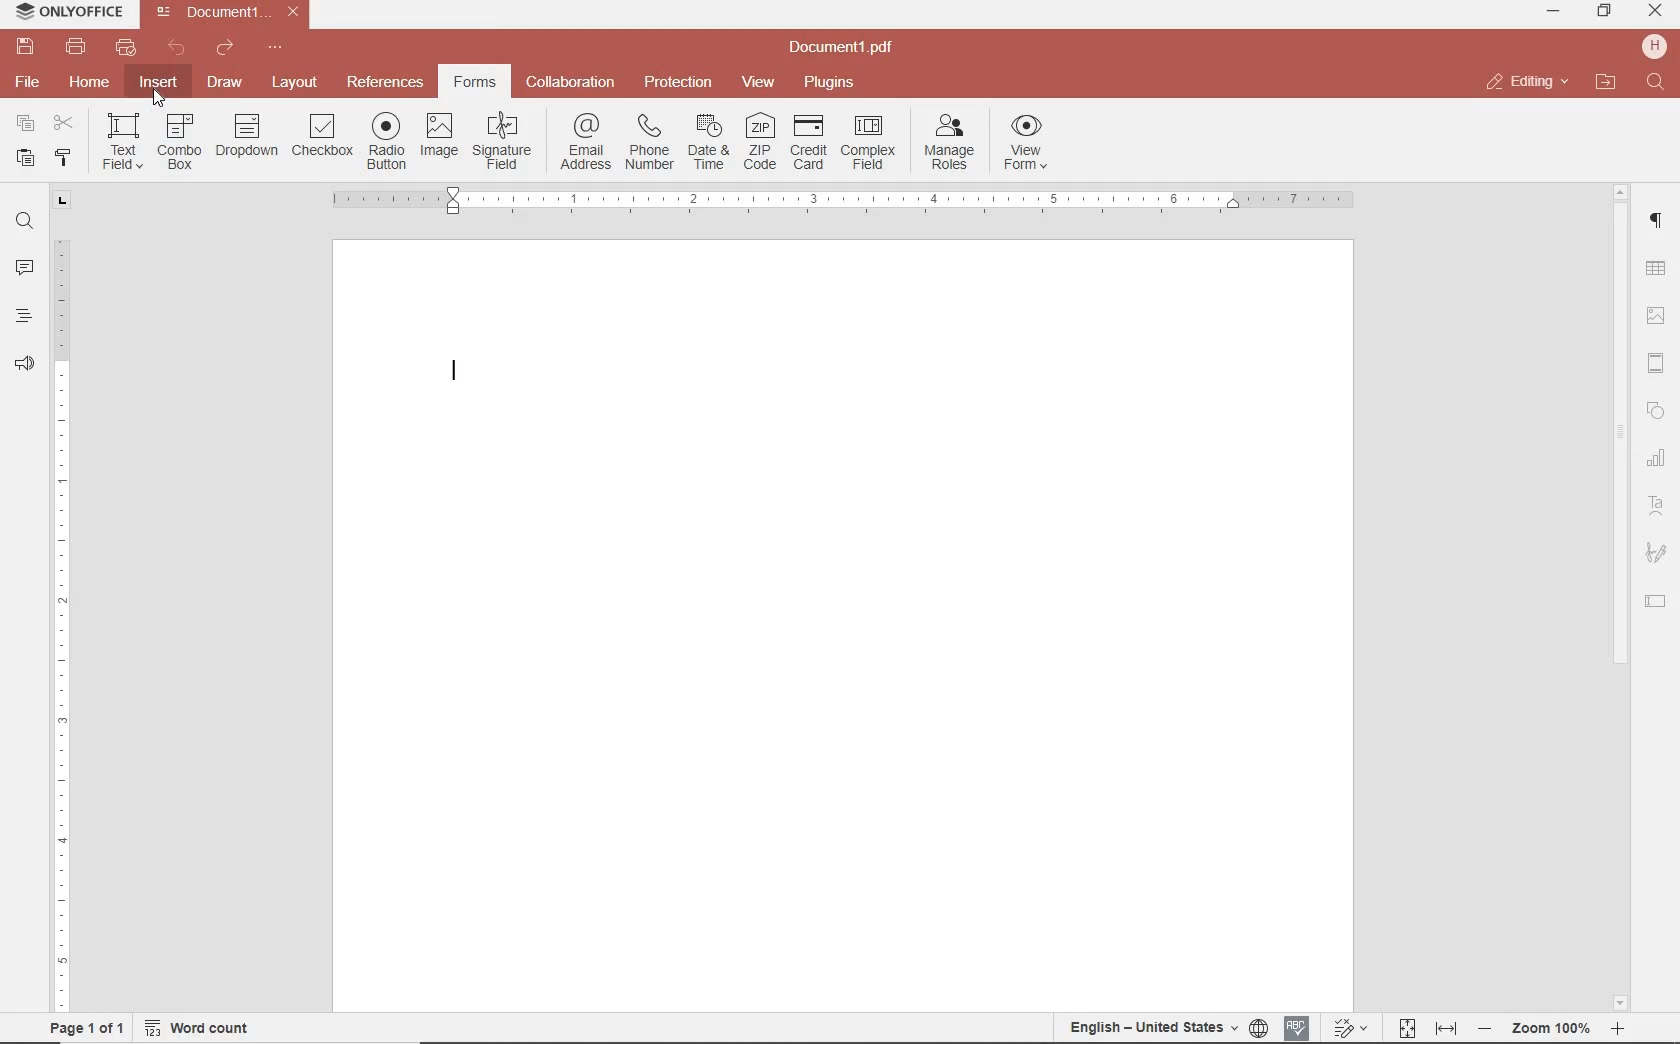  Describe the element at coordinates (1657, 508) in the screenshot. I see `TEXT ART` at that location.